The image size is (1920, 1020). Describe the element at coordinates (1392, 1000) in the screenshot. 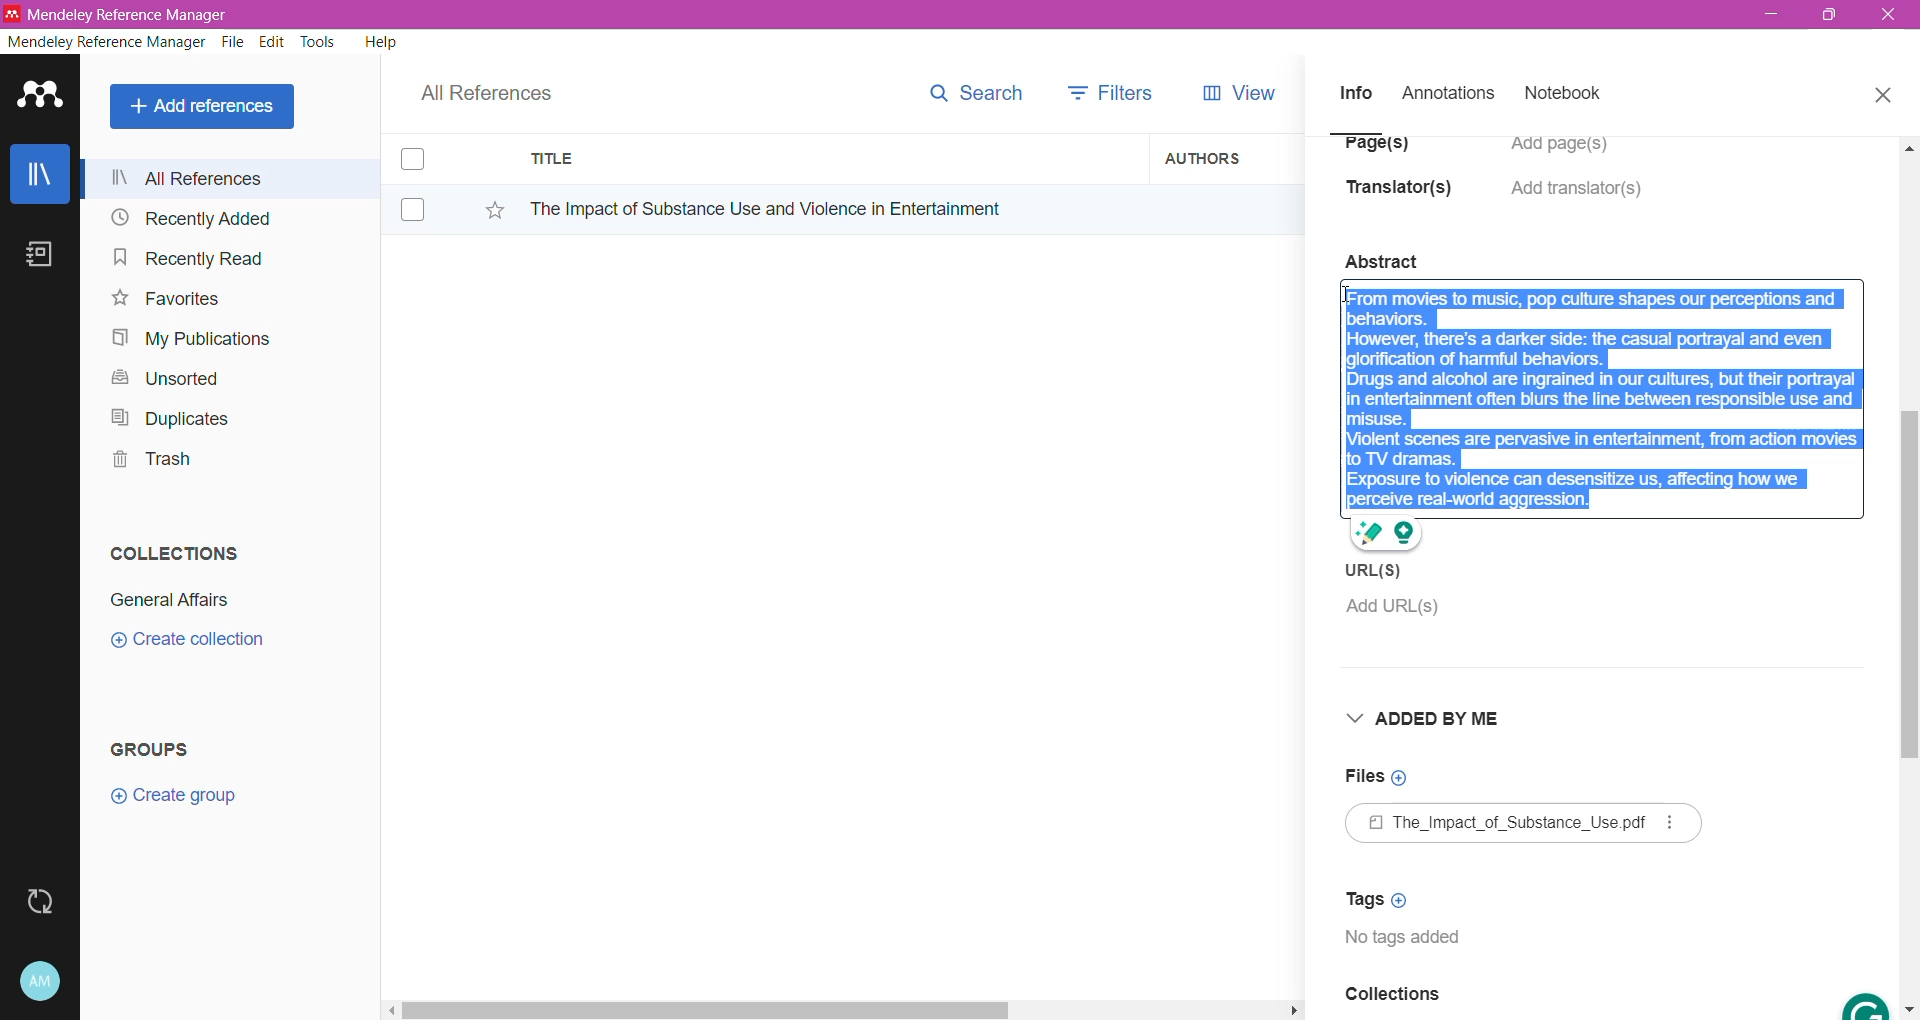

I see `Collections` at that location.